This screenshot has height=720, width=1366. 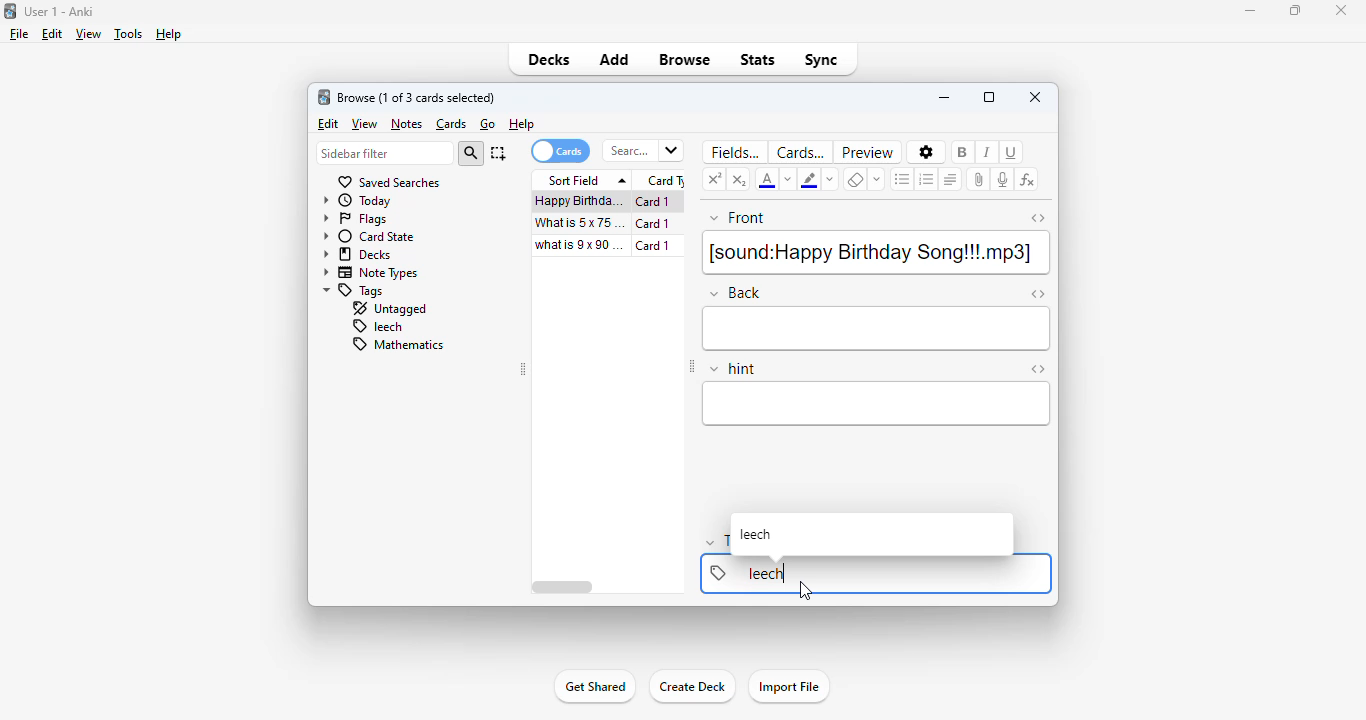 What do you see at coordinates (878, 329) in the screenshot?
I see `back` at bounding box center [878, 329].